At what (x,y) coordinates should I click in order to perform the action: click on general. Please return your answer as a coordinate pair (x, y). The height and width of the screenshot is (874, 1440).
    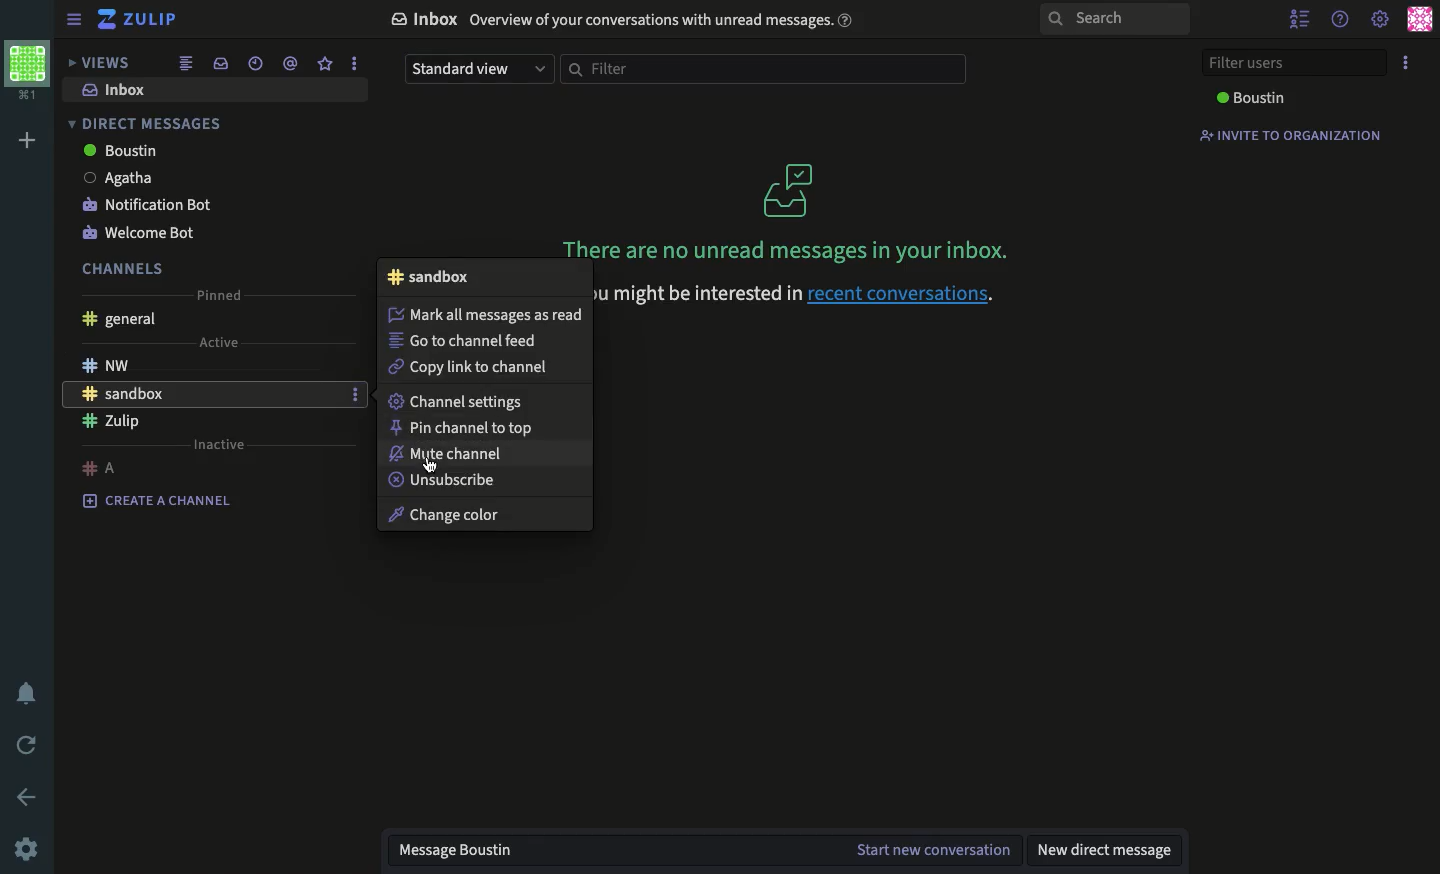
    Looking at the image, I should click on (122, 320).